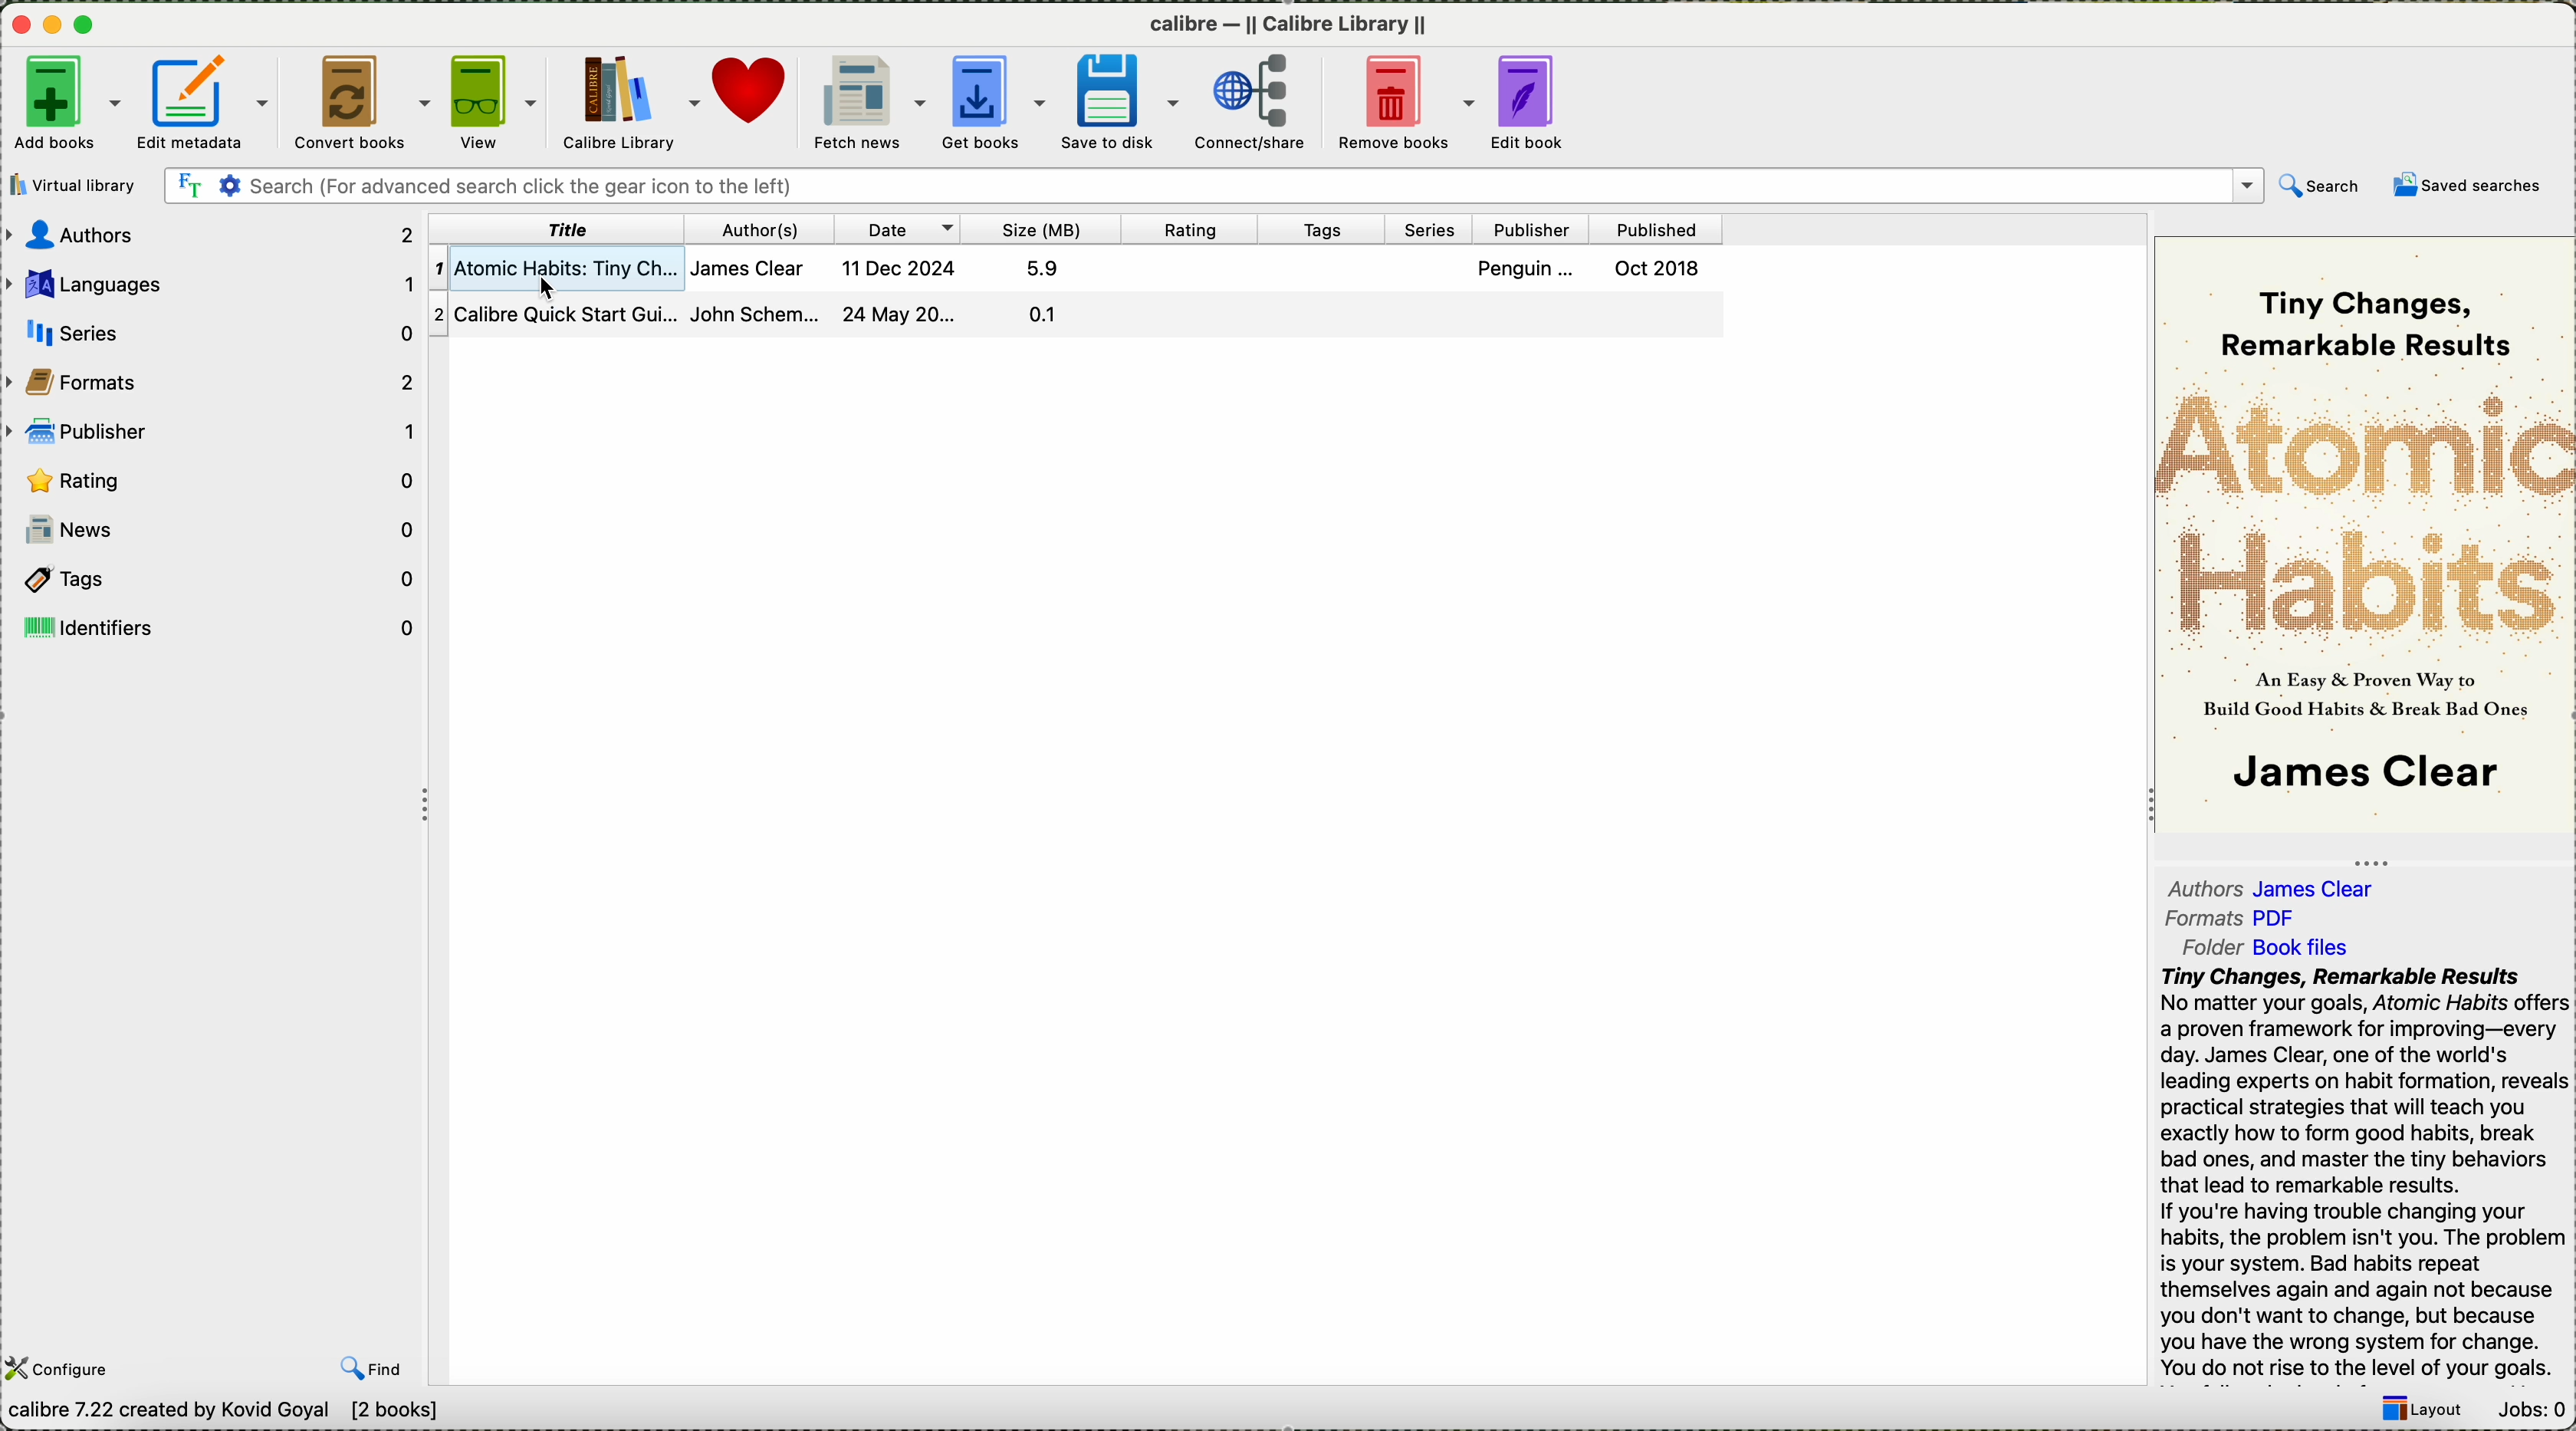 The width and height of the screenshot is (2576, 1431). I want to click on remove books, so click(1405, 104).